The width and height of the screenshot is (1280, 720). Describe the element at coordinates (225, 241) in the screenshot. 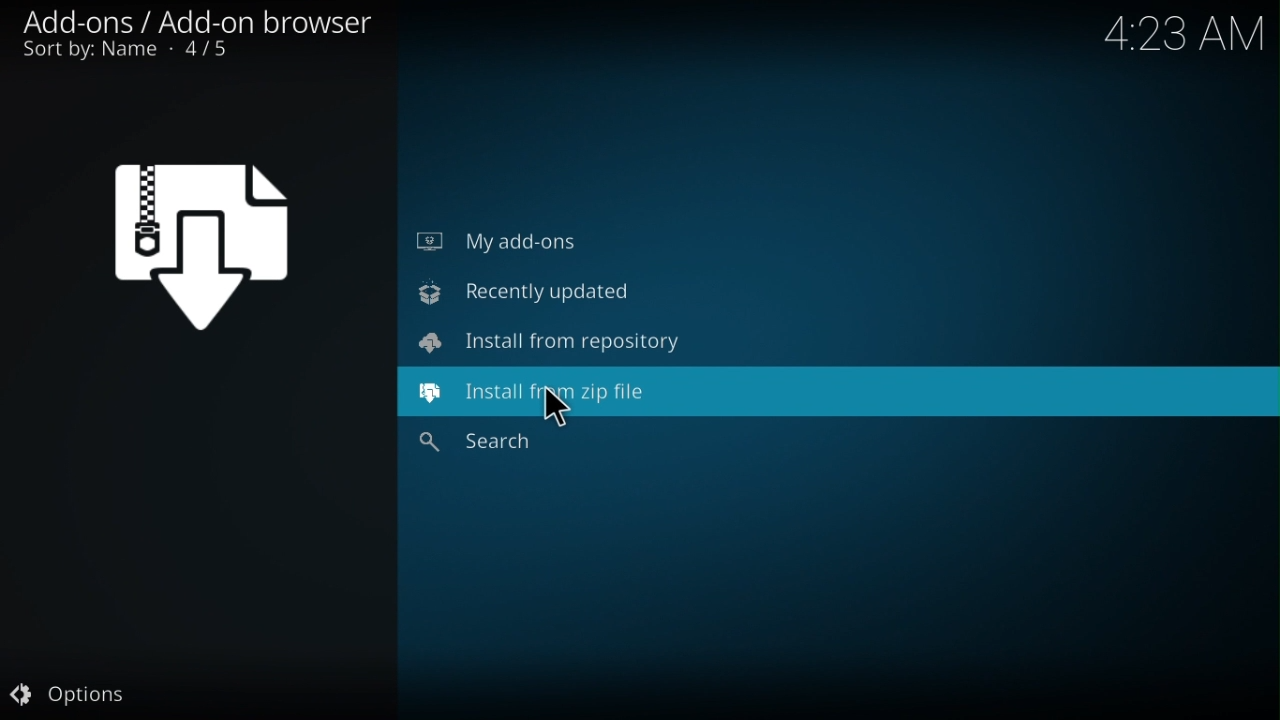

I see `Image` at that location.